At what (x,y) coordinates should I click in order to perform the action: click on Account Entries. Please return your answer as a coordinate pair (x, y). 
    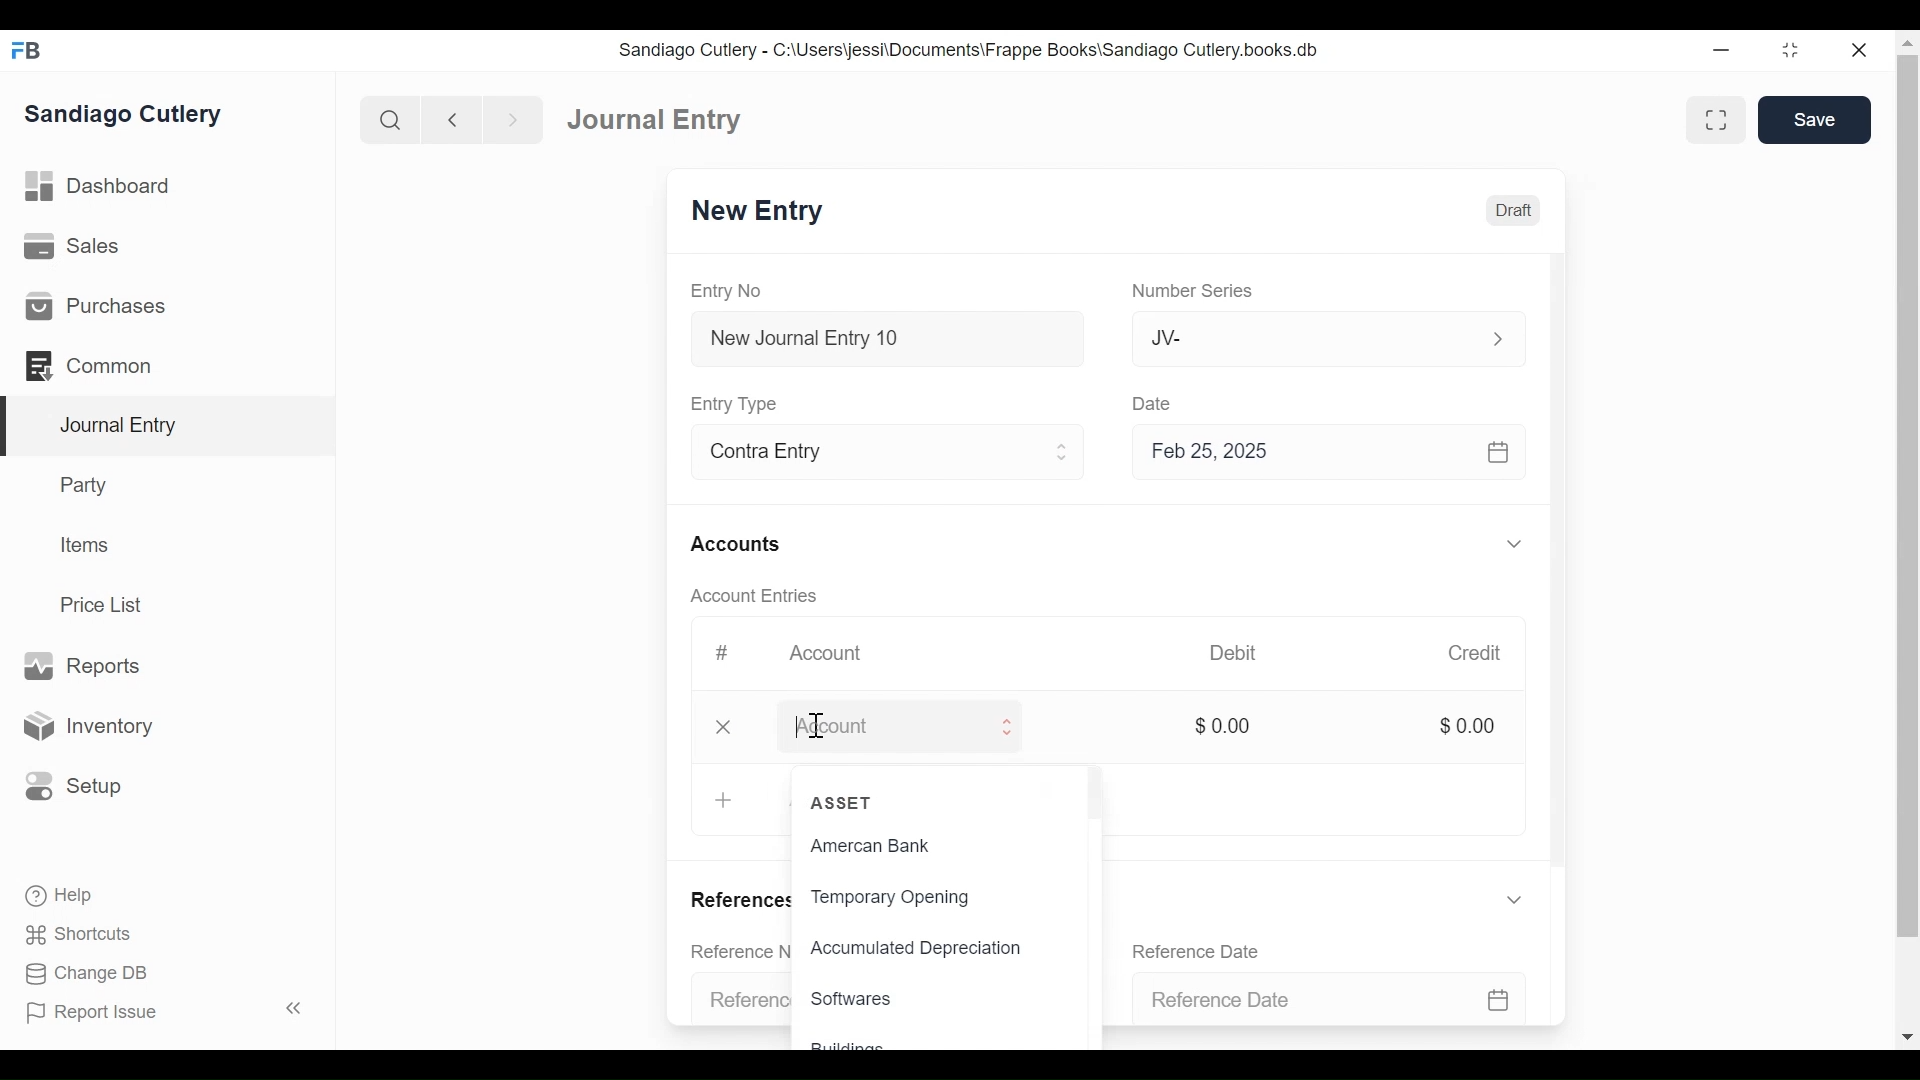
    Looking at the image, I should click on (759, 595).